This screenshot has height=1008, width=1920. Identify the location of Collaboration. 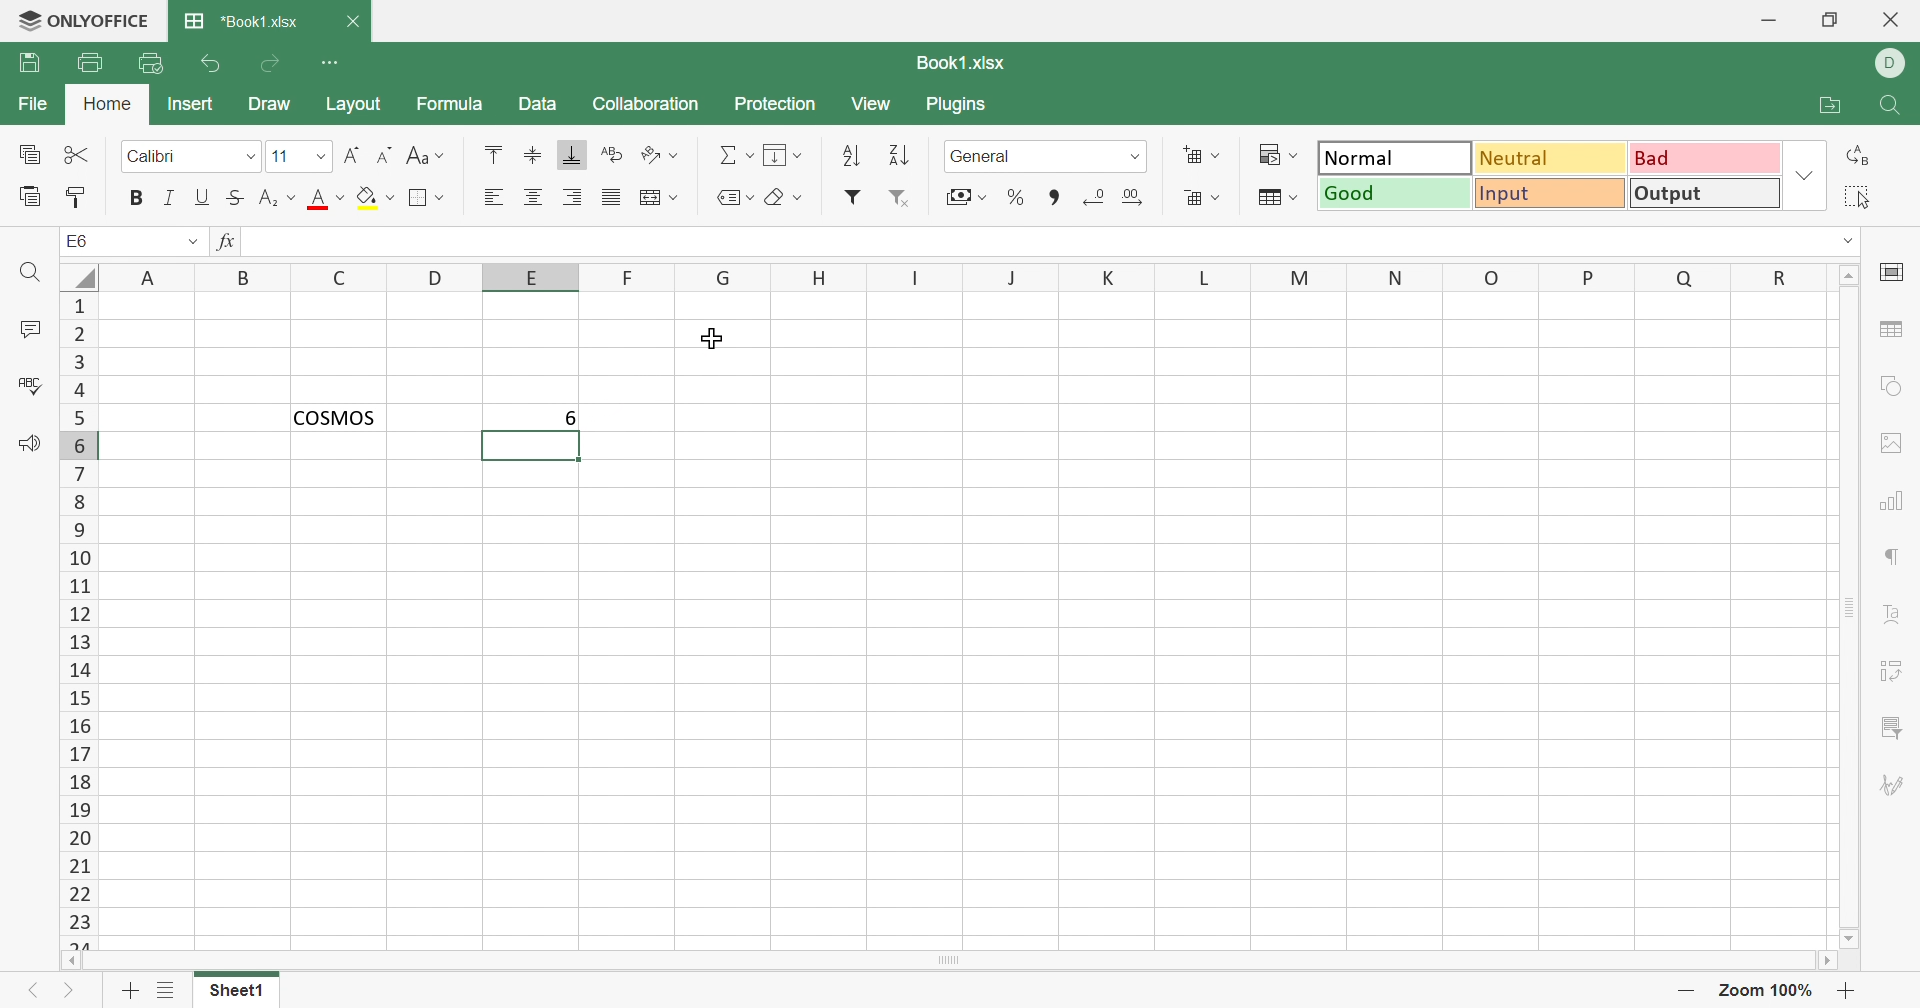
(647, 104).